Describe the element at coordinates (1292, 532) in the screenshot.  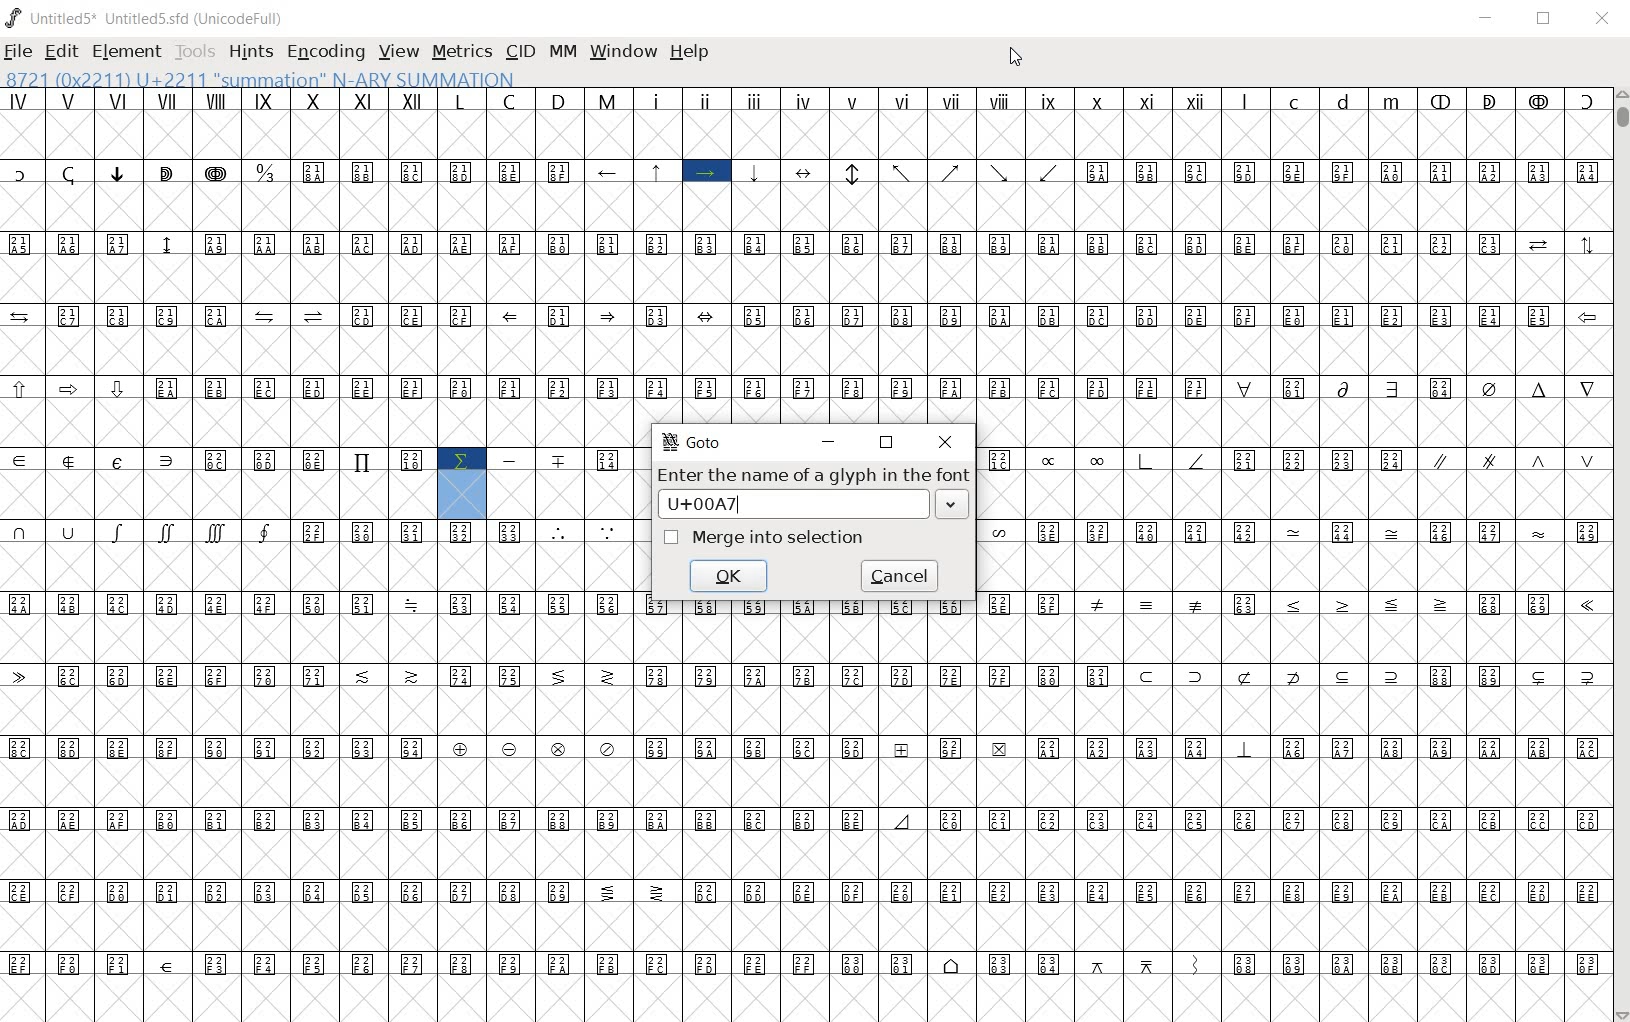
I see `special symbols` at that location.